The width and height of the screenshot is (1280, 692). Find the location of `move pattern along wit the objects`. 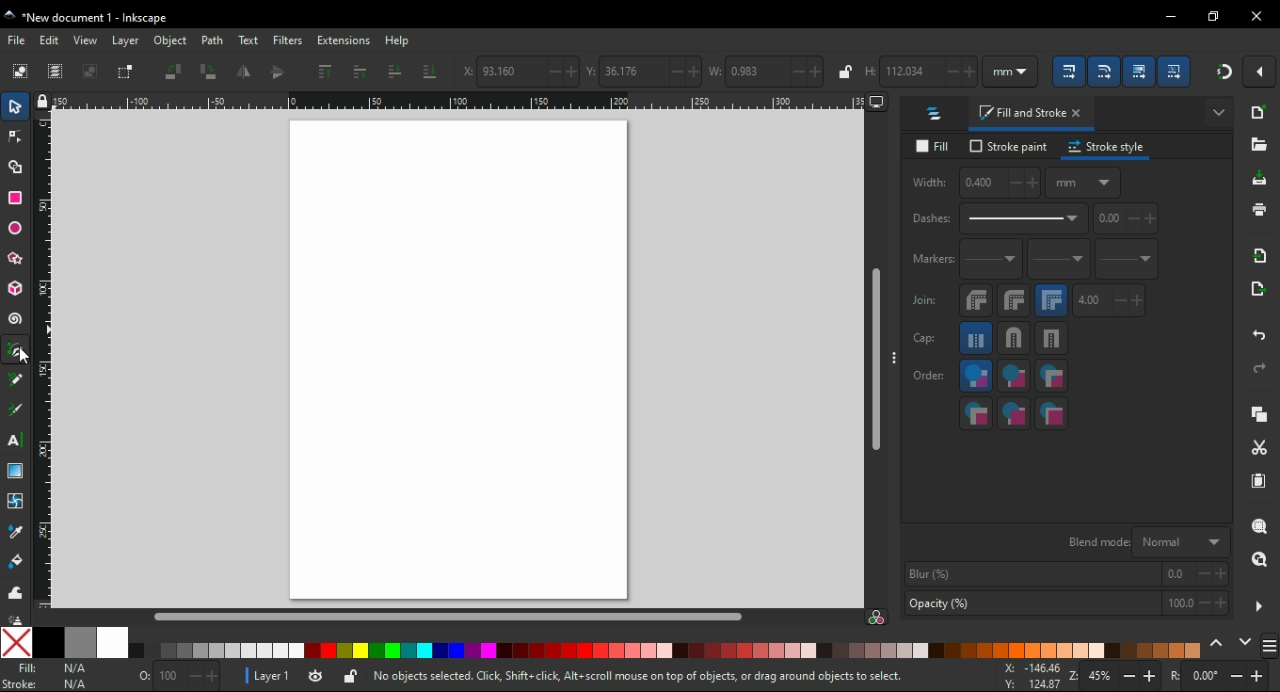

move pattern along wit the objects is located at coordinates (1175, 71).